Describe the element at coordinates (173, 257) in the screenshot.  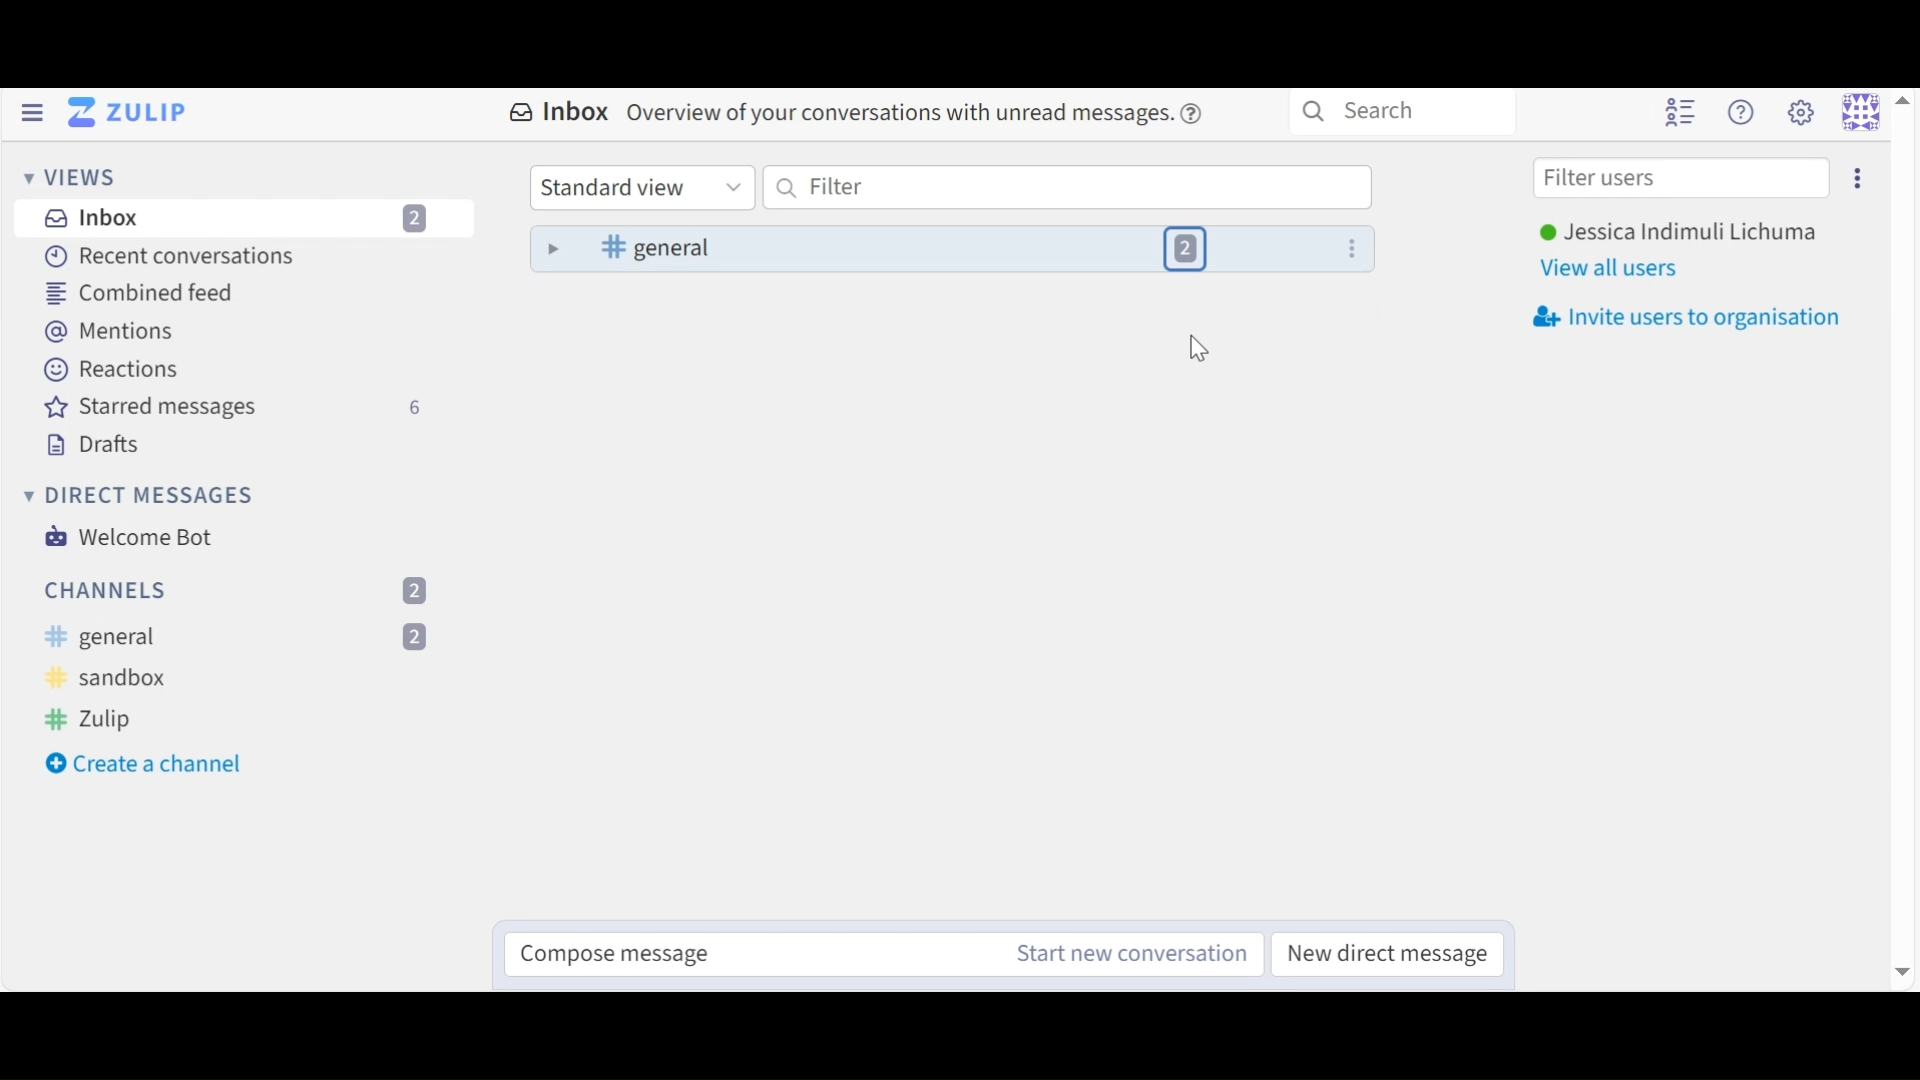
I see `Recent Conversations` at that location.